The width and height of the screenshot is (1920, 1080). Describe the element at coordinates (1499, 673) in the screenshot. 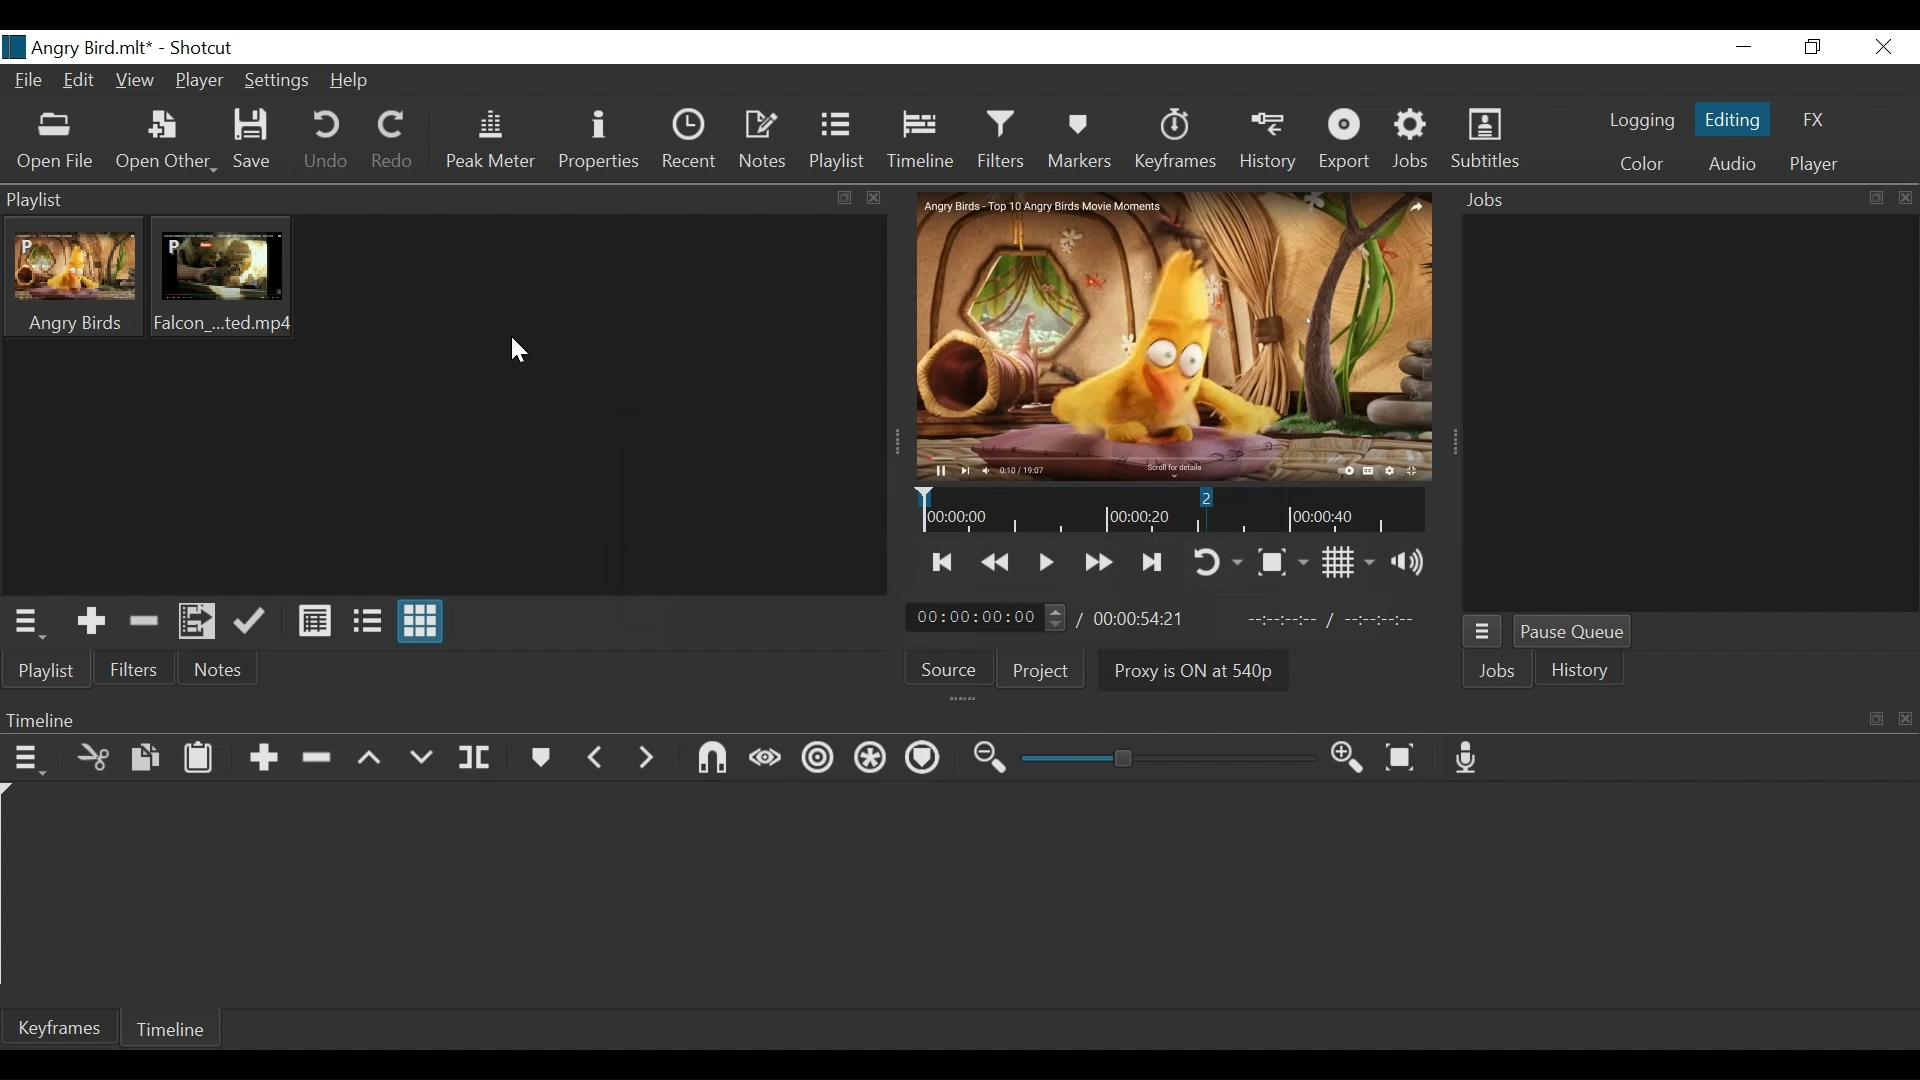

I see `Jobs` at that location.